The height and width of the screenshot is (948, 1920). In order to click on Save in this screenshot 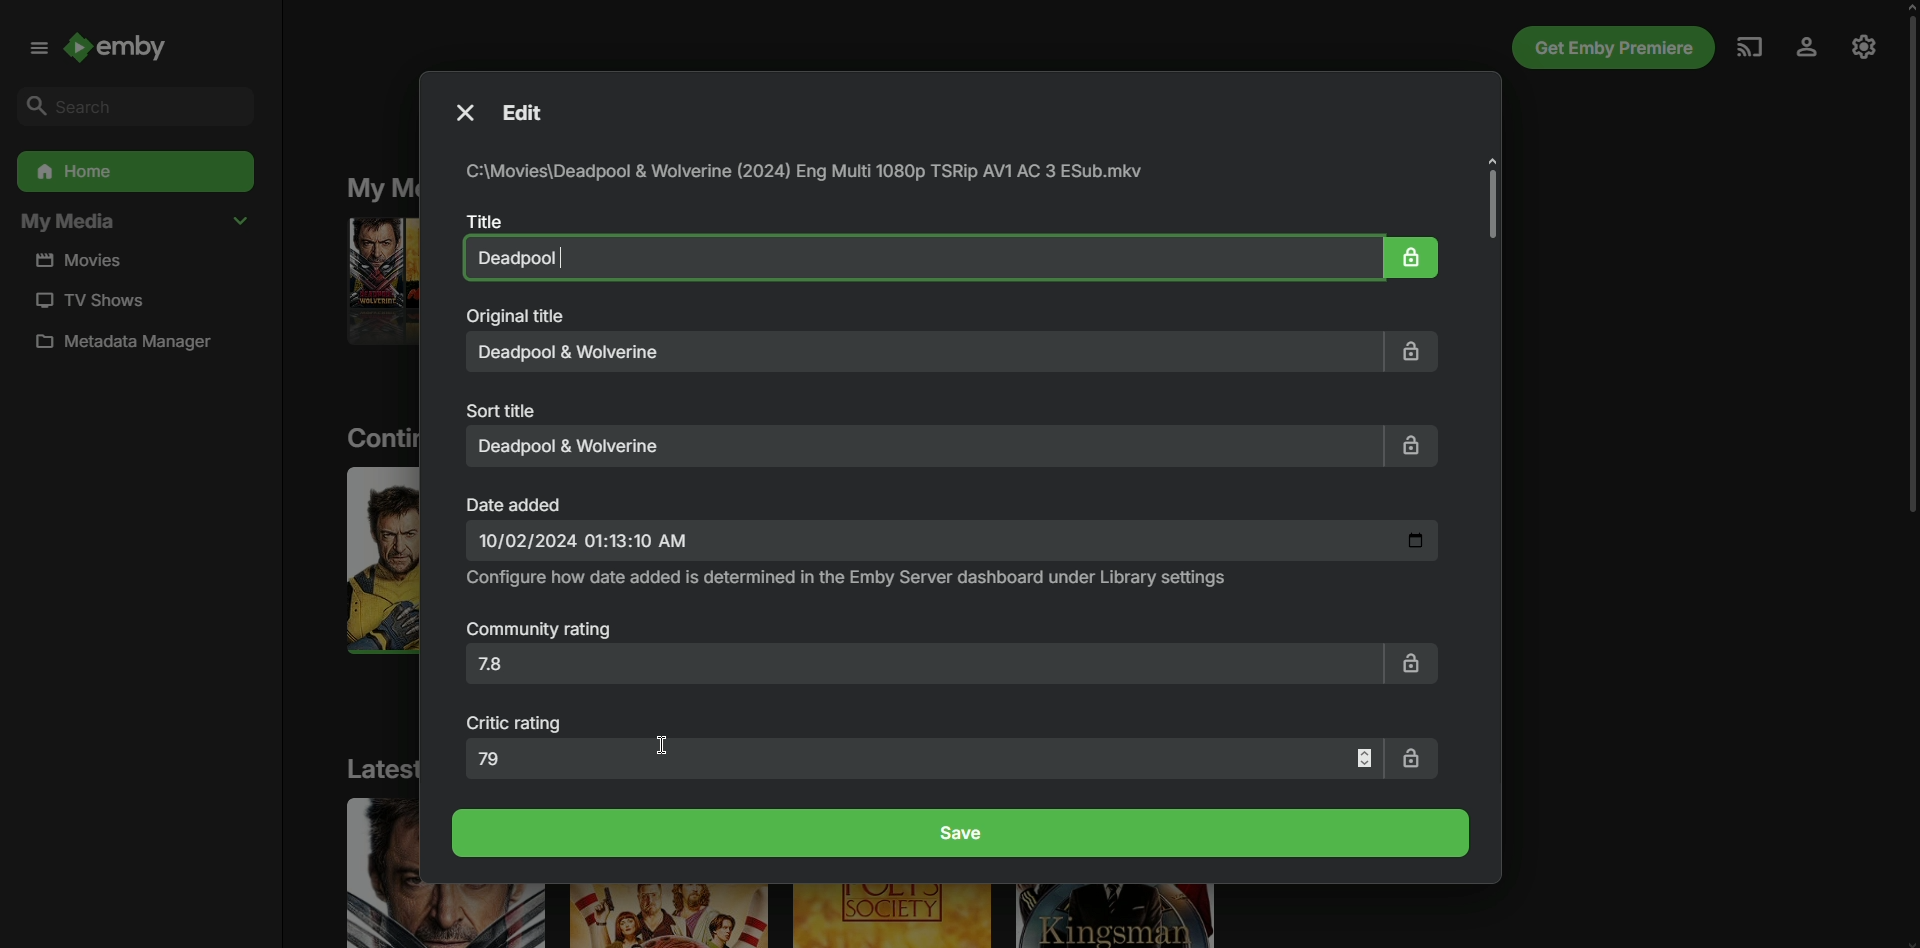, I will do `click(963, 833)`.